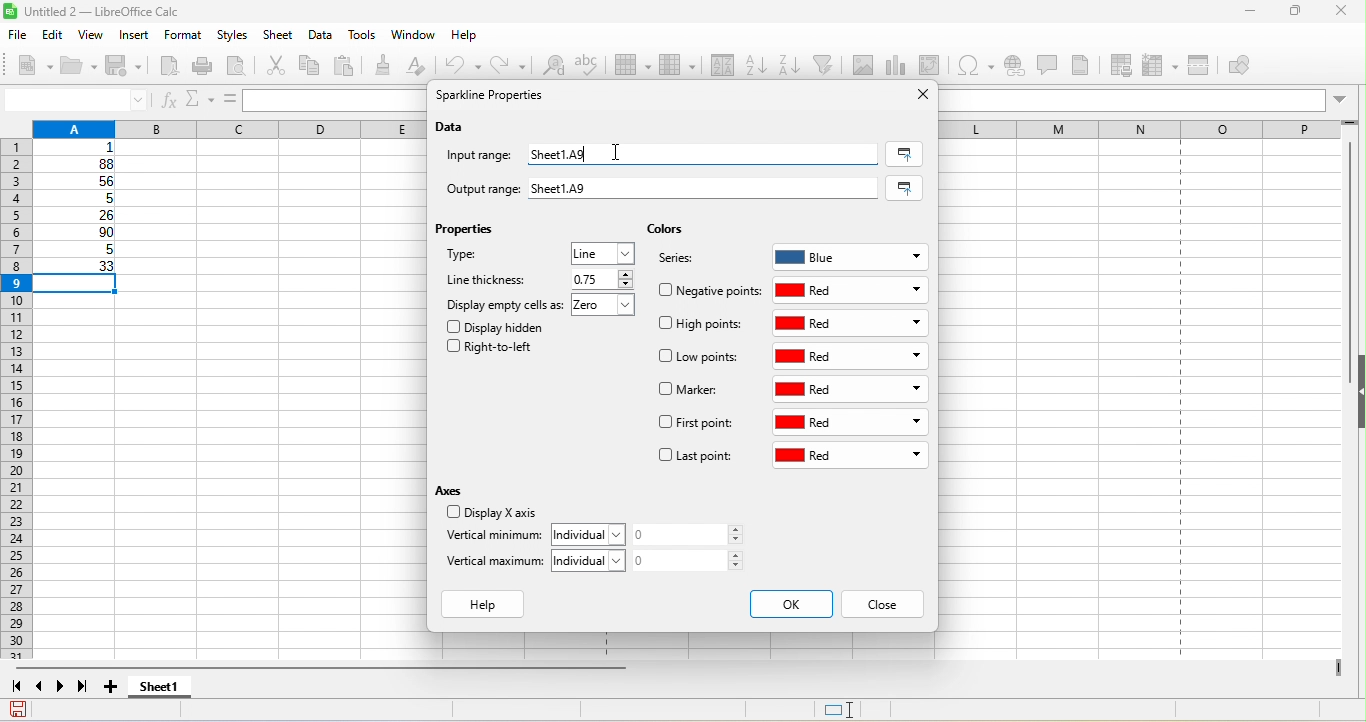  I want to click on scroll to next sheet, so click(65, 689).